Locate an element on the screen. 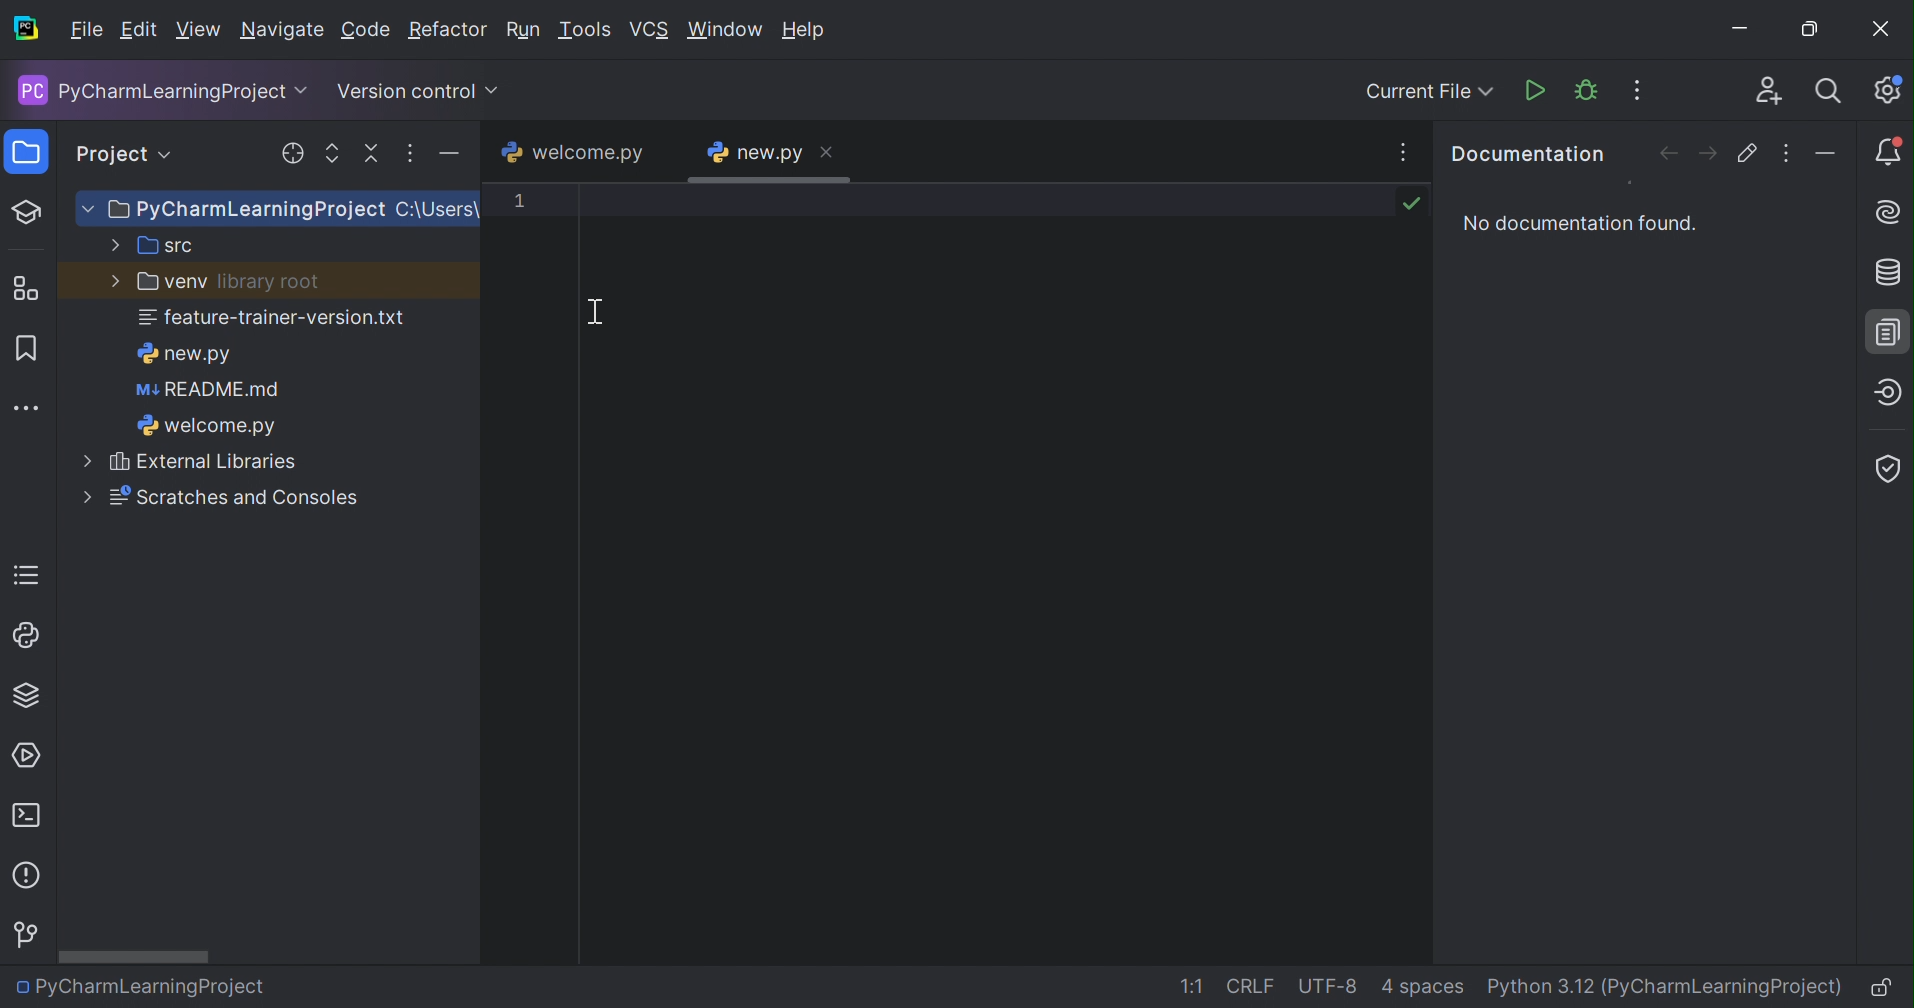  Code is located at coordinates (366, 31).